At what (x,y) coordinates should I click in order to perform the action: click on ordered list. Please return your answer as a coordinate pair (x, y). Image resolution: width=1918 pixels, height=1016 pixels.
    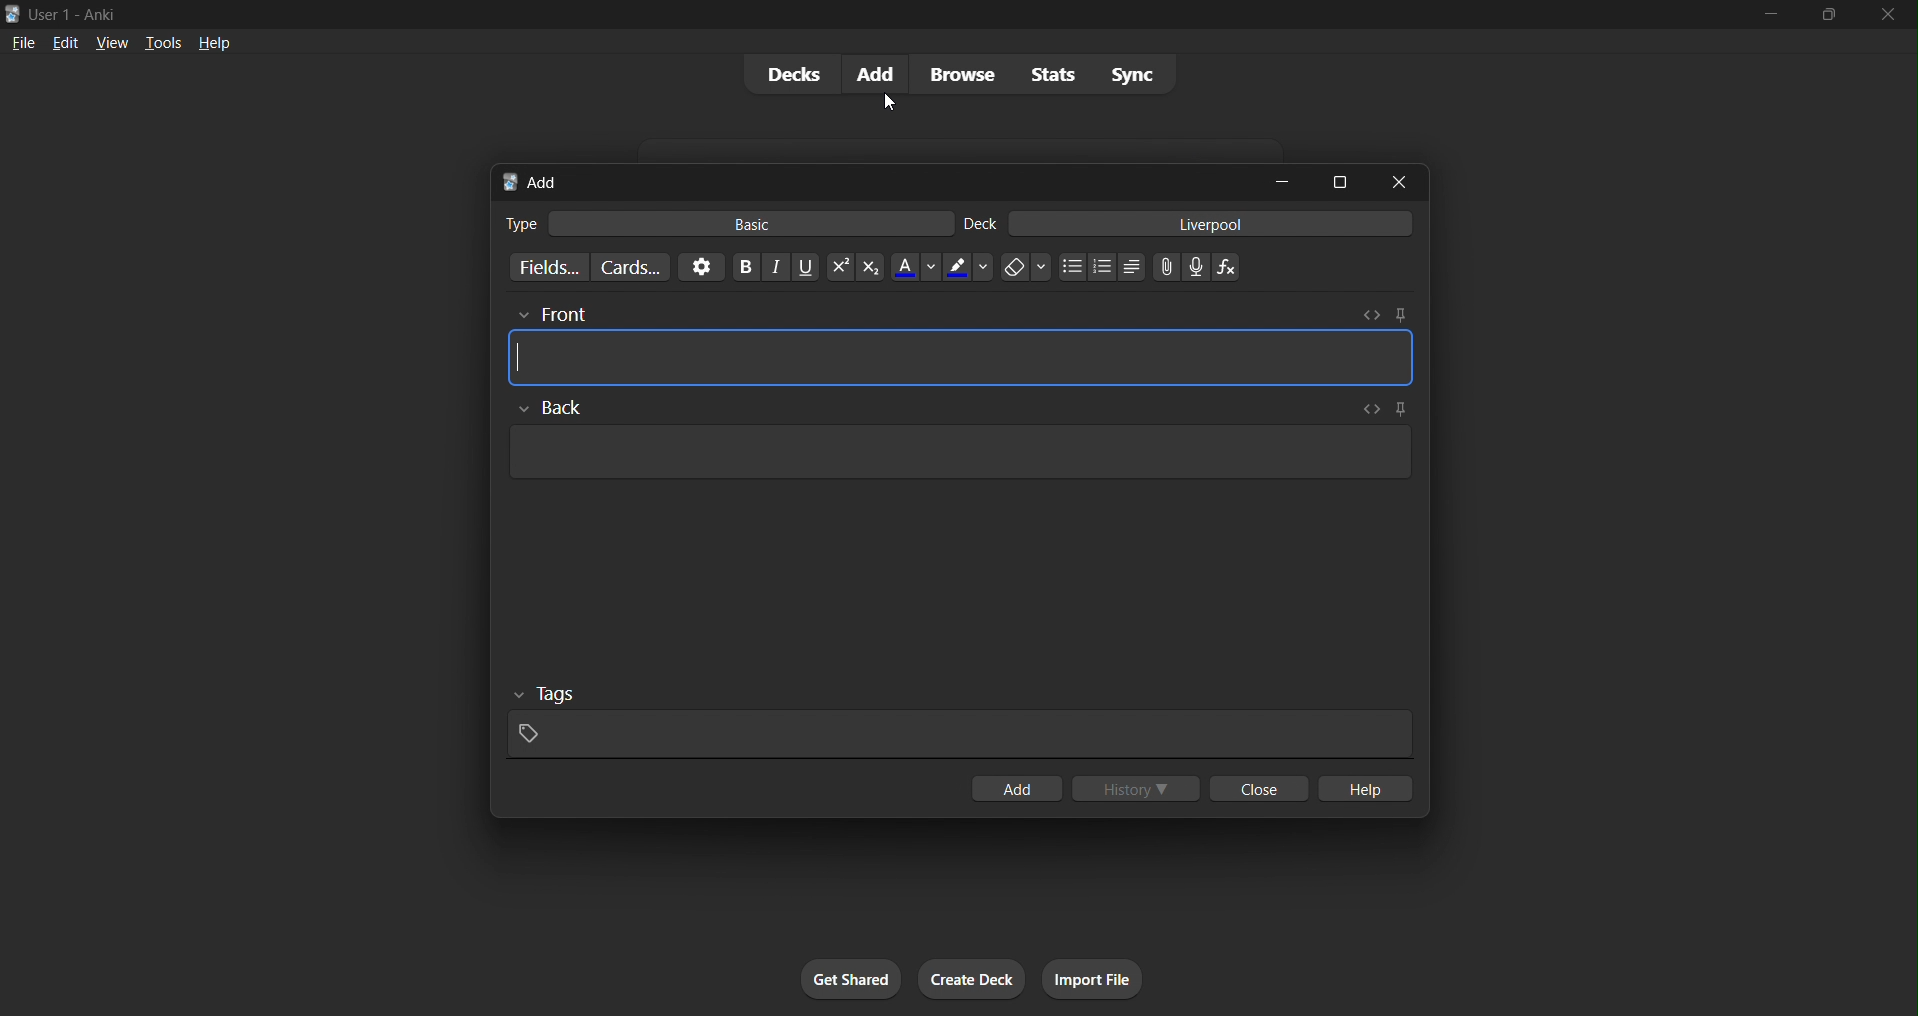
    Looking at the image, I should click on (1106, 267).